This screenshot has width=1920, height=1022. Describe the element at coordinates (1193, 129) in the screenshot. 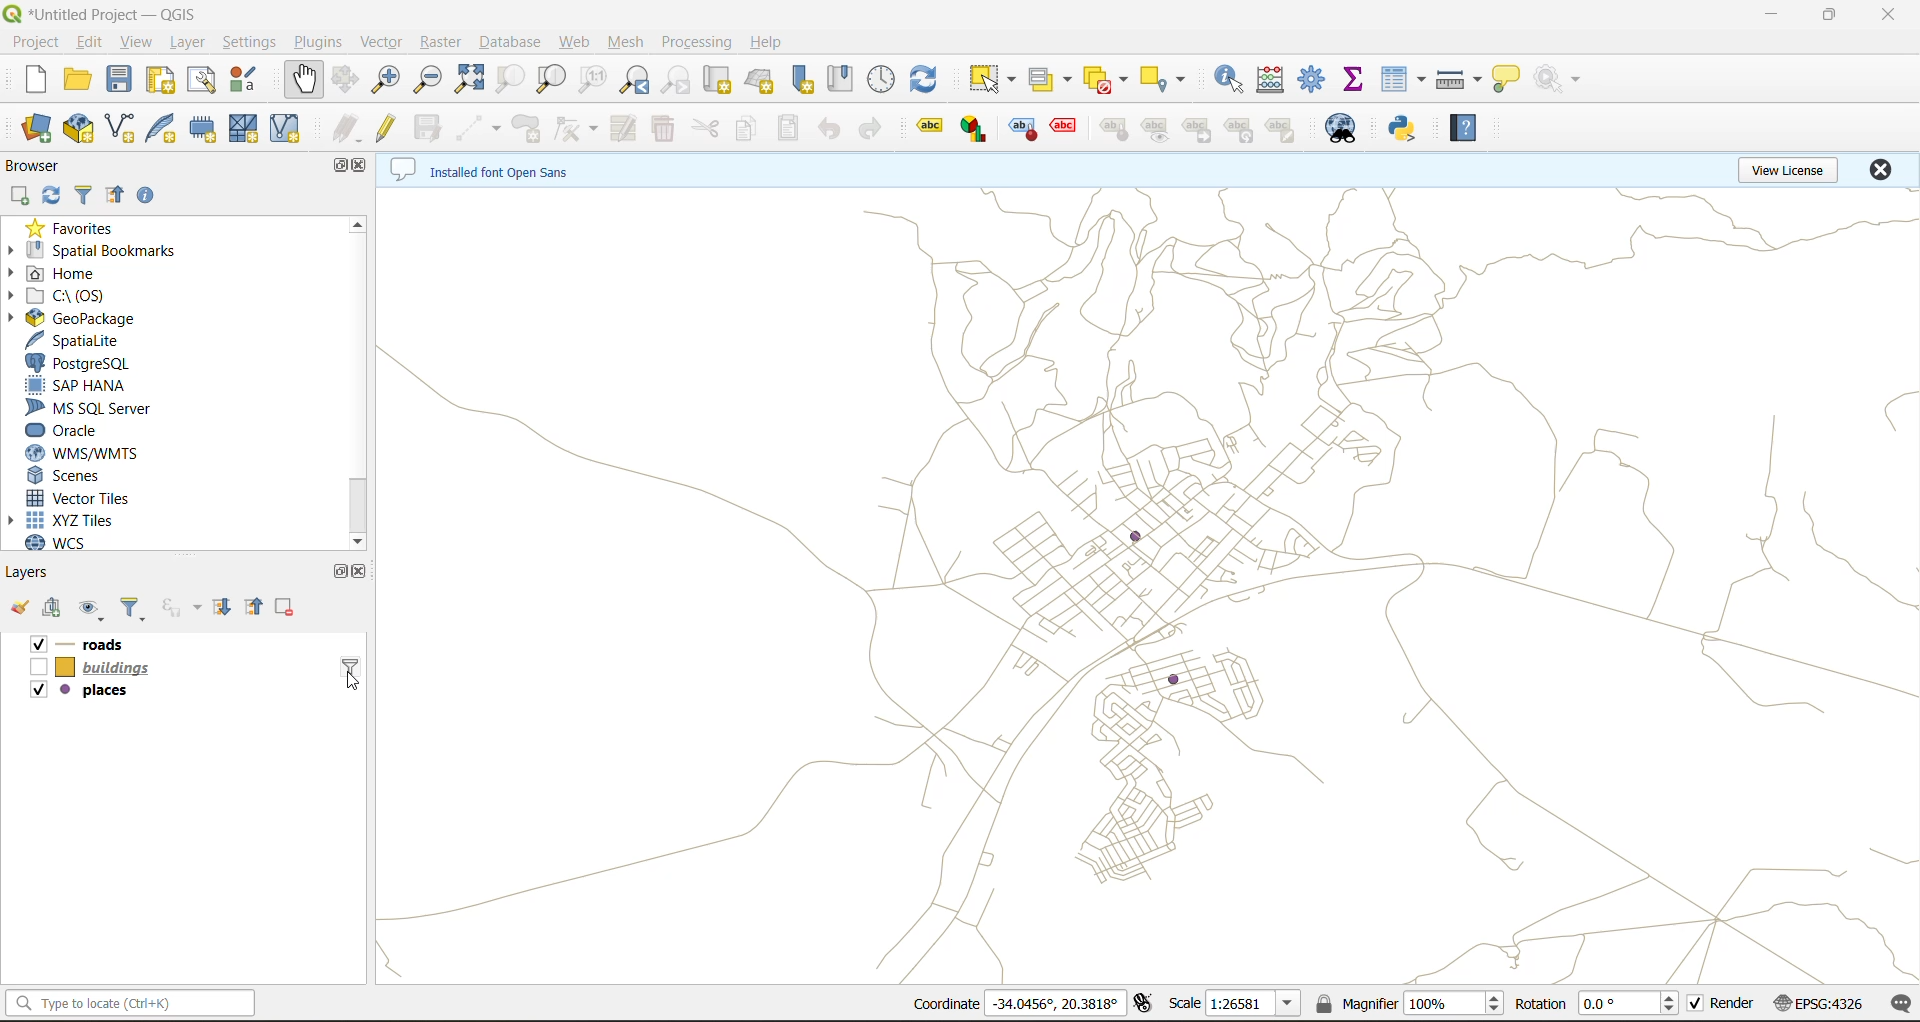

I see `Move Label` at that location.